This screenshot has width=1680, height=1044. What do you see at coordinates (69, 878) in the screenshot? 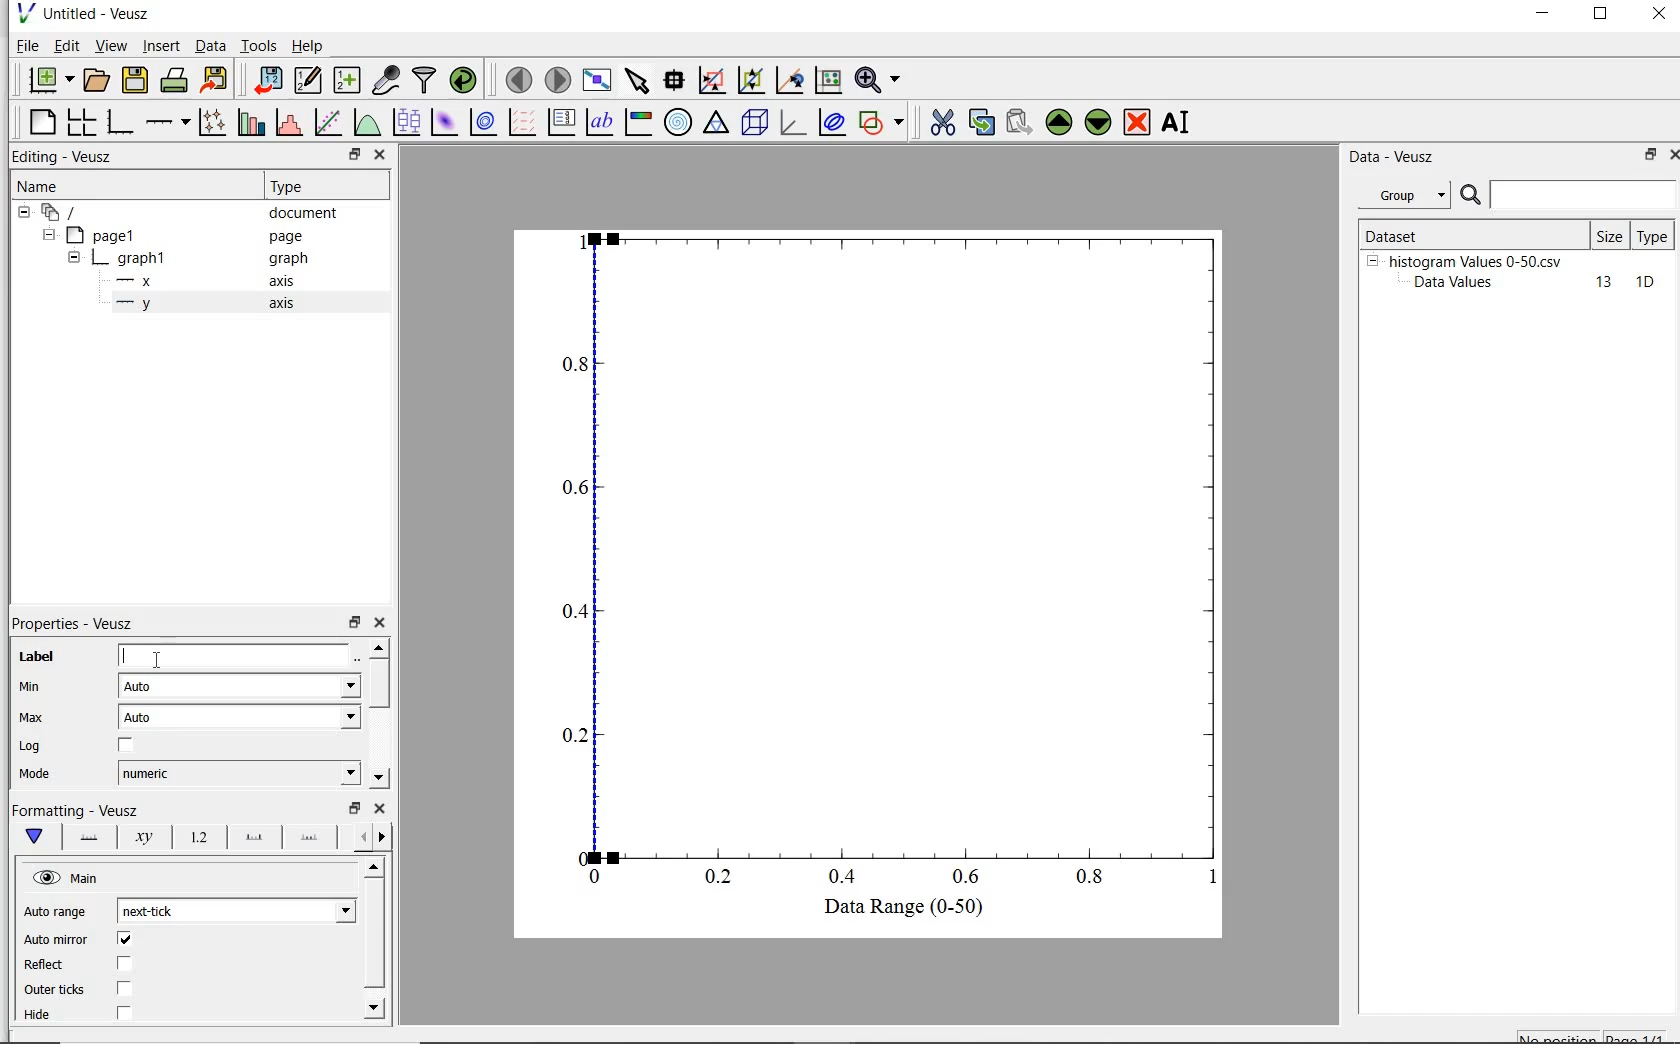
I see `hide` at bounding box center [69, 878].